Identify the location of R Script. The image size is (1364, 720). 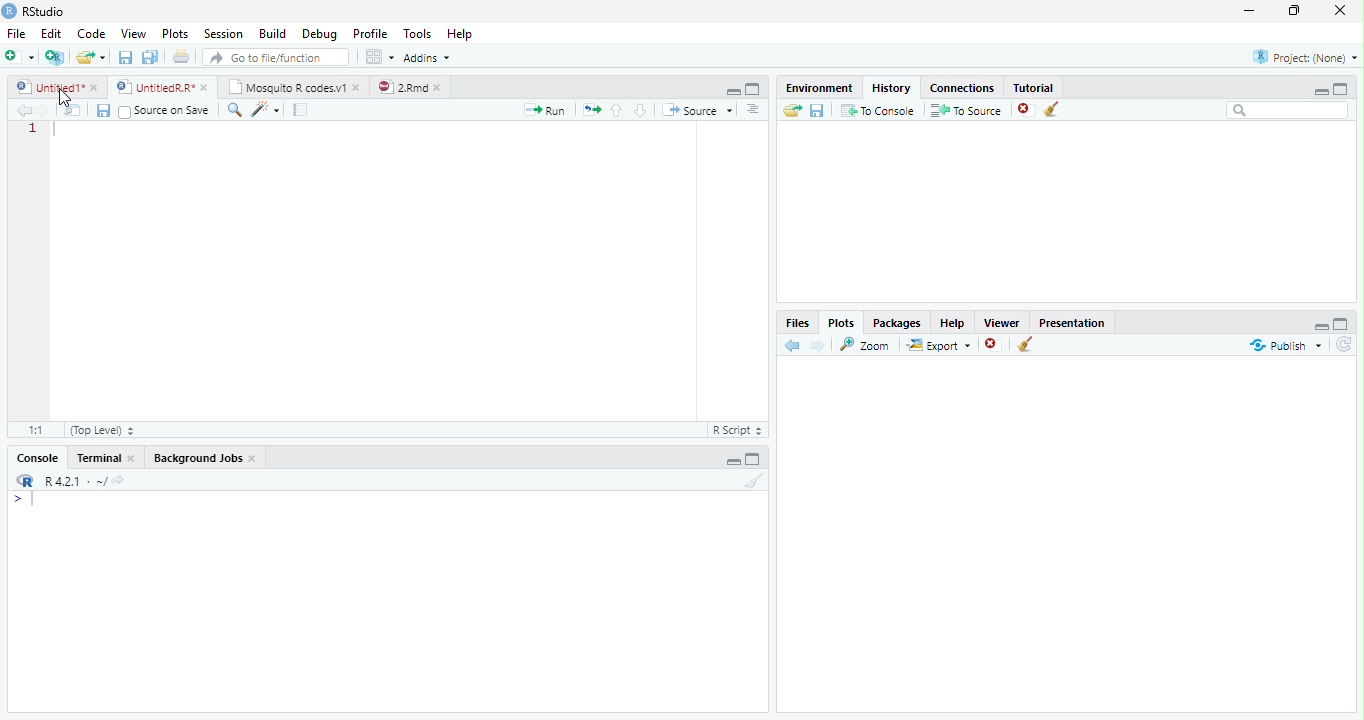
(737, 430).